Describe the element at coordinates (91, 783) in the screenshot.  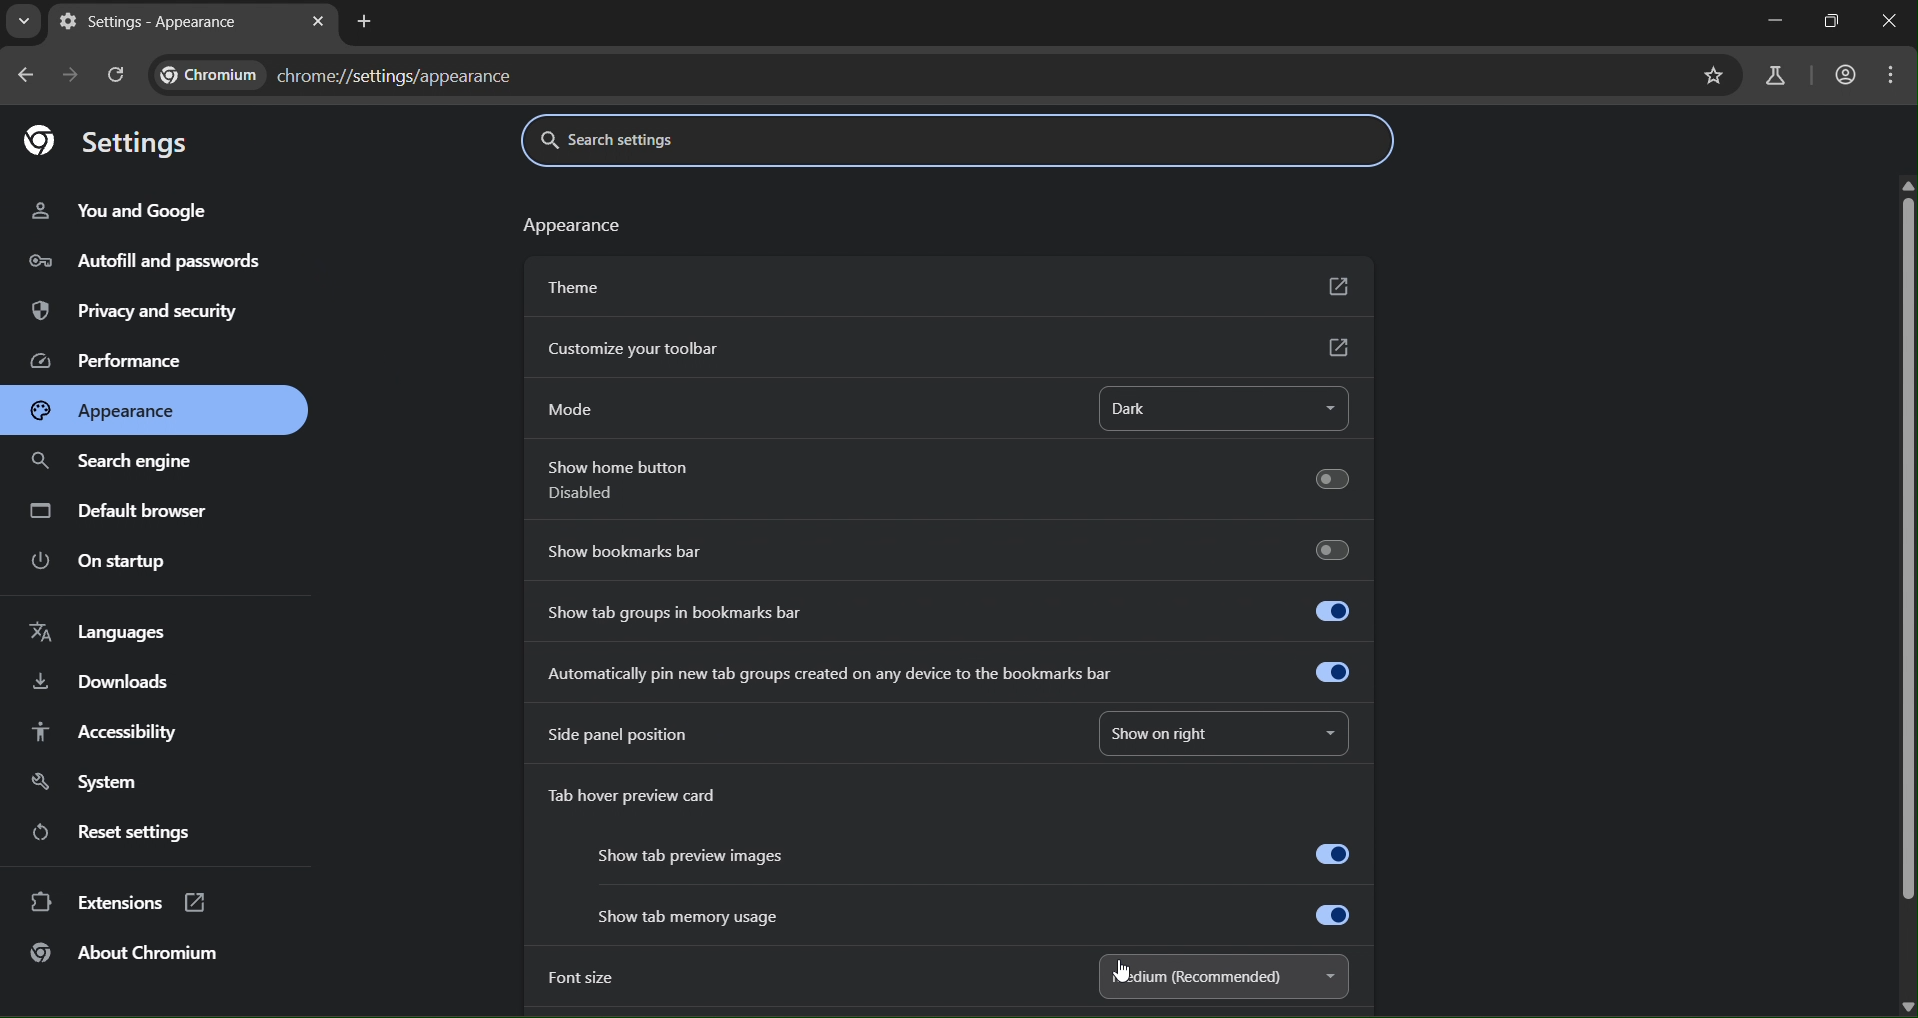
I see `system` at that location.